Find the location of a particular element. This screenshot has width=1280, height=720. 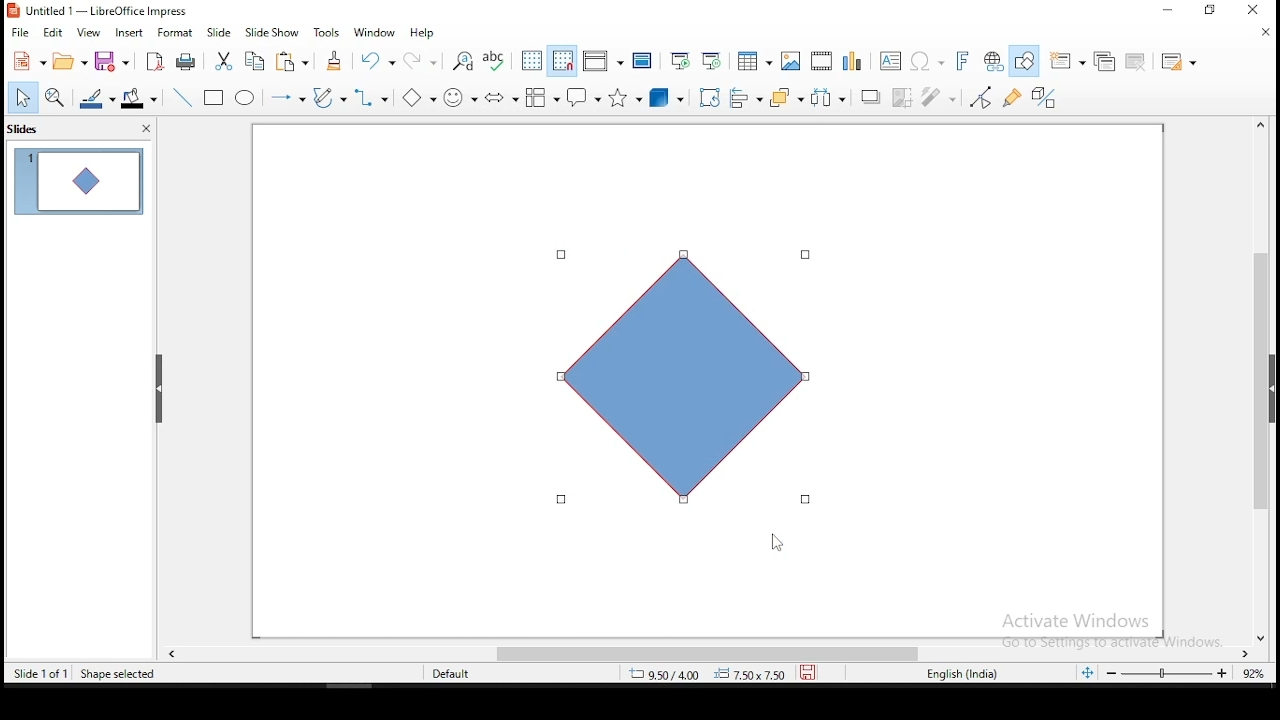

clone formatting is located at coordinates (339, 64).